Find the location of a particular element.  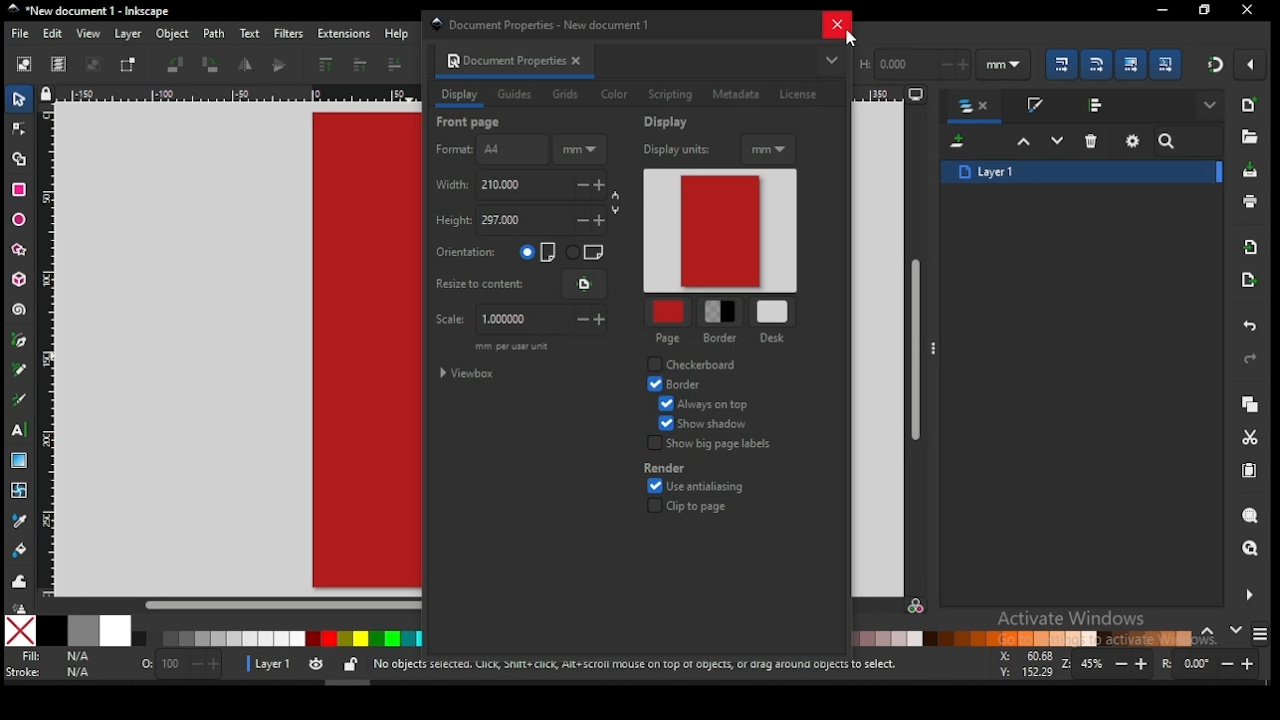

cursor is located at coordinates (849, 39).